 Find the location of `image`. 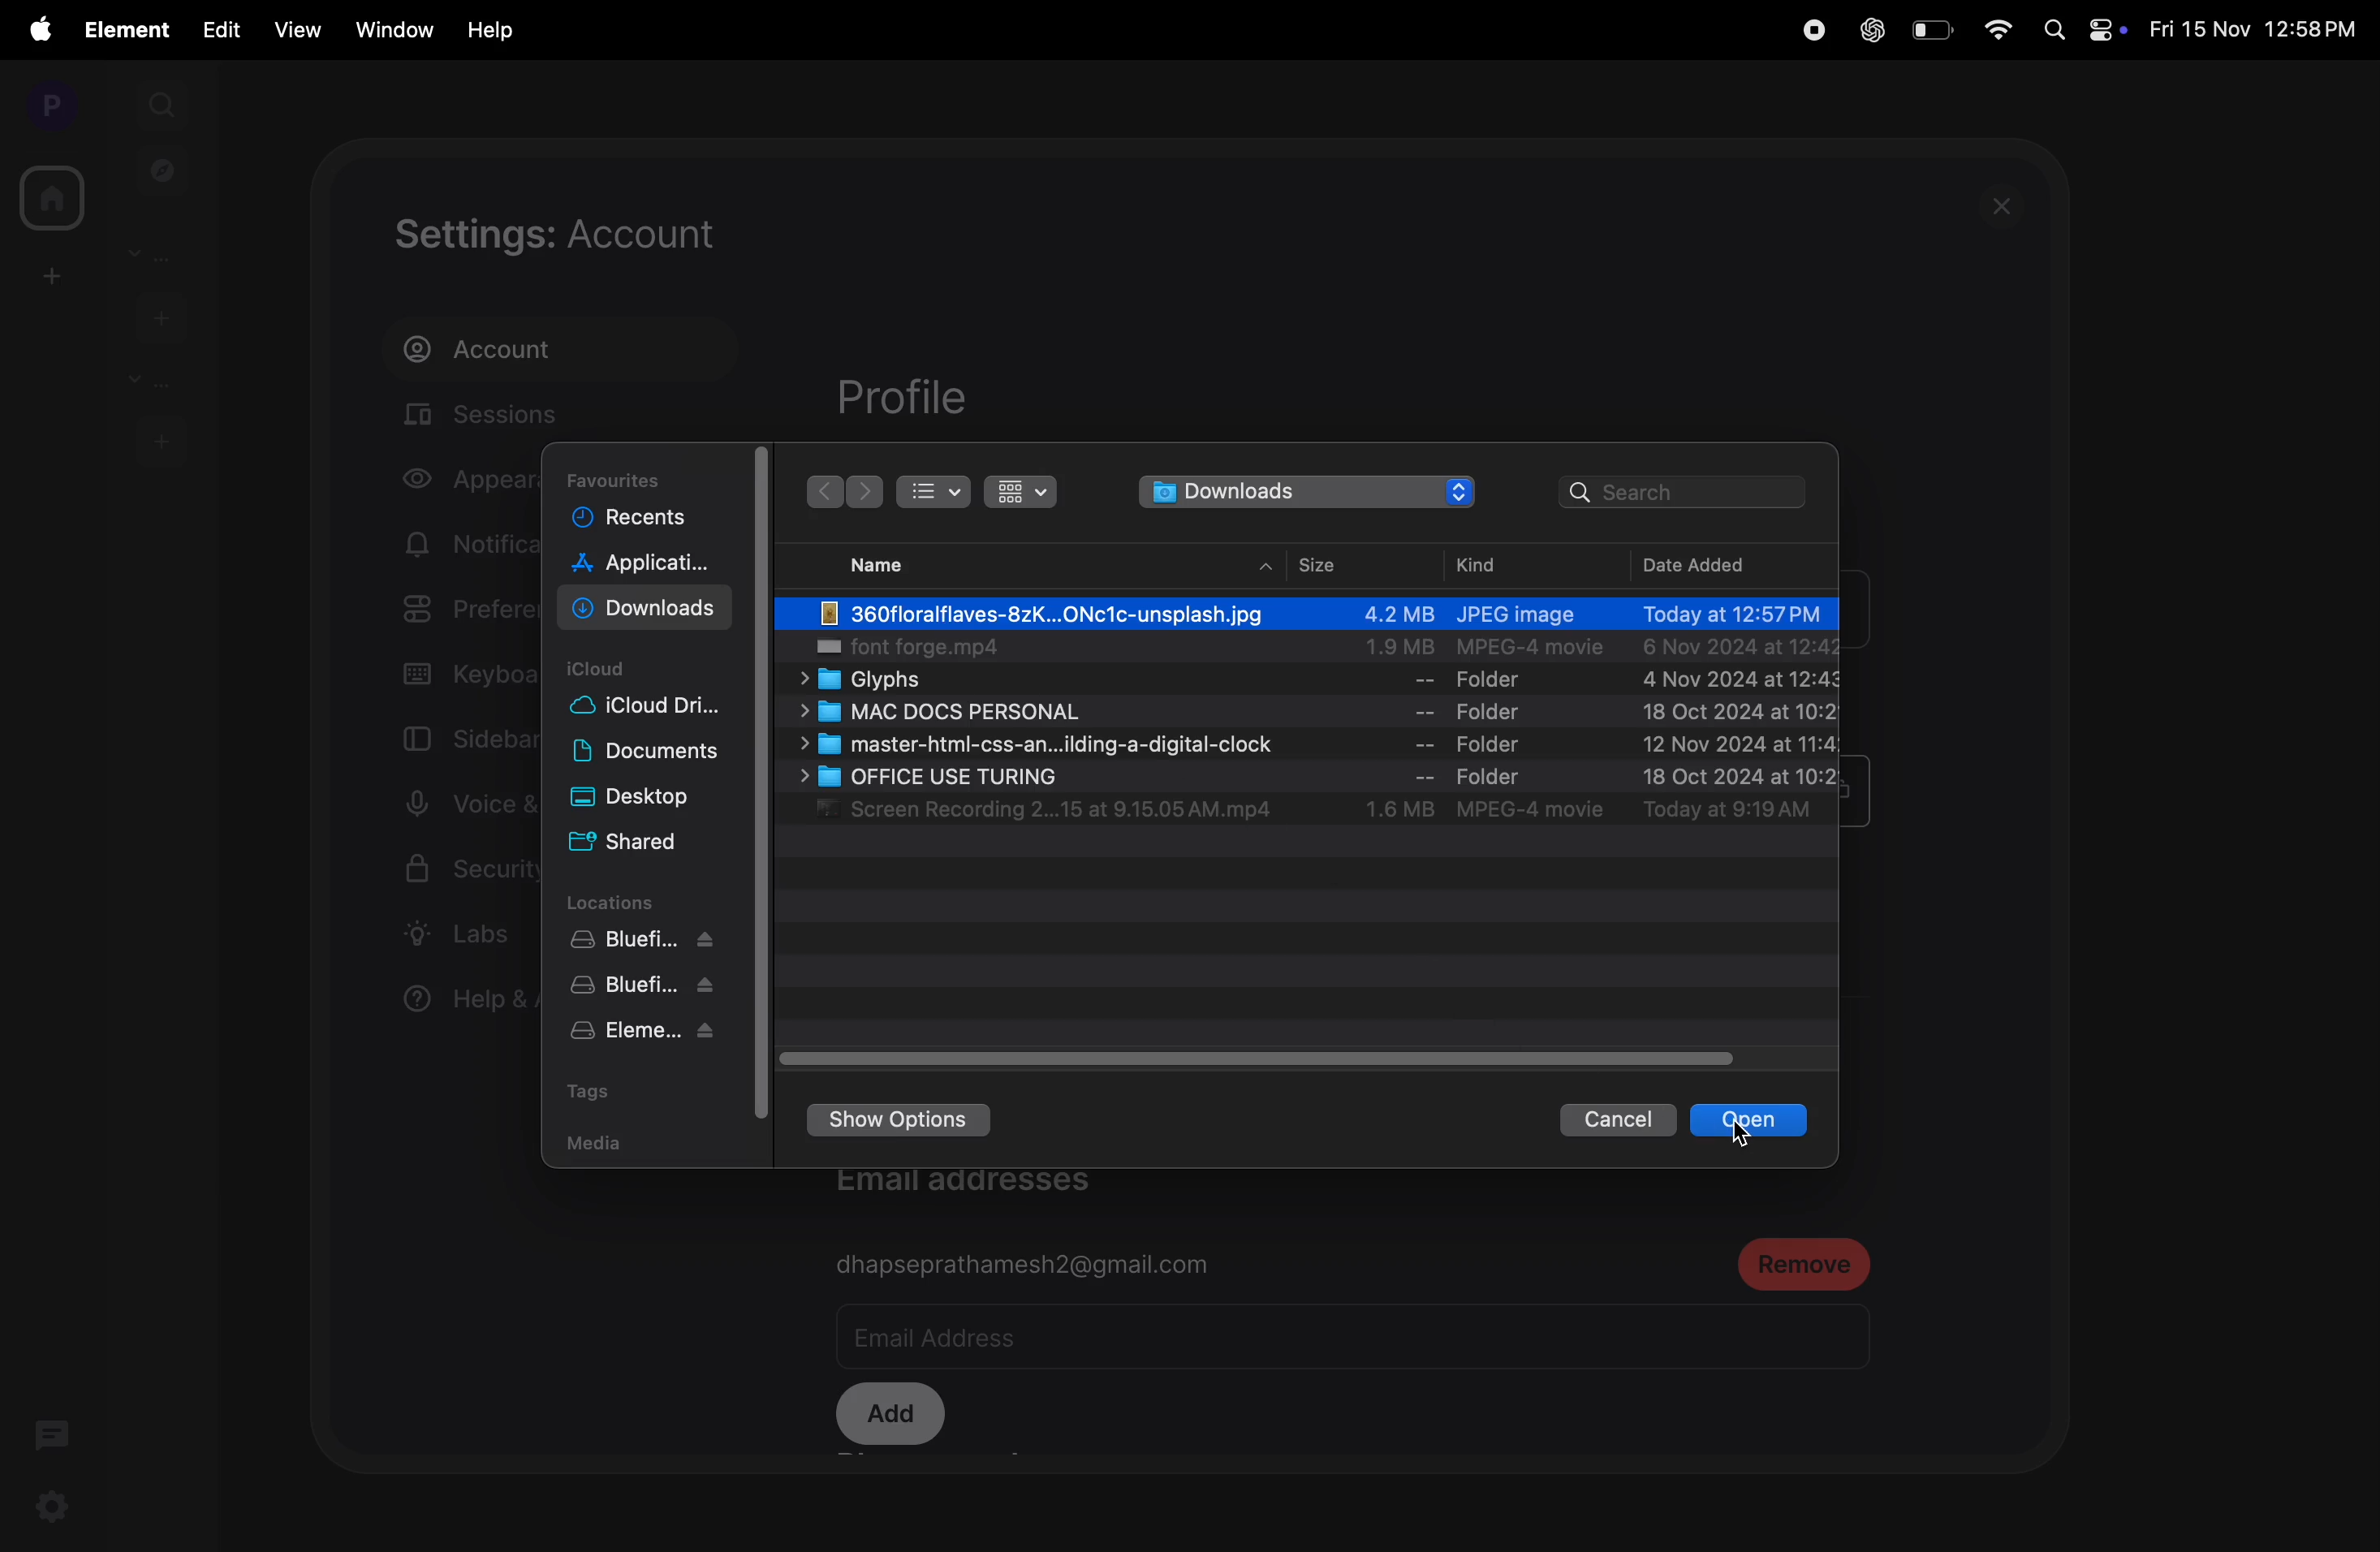

image is located at coordinates (1321, 614).